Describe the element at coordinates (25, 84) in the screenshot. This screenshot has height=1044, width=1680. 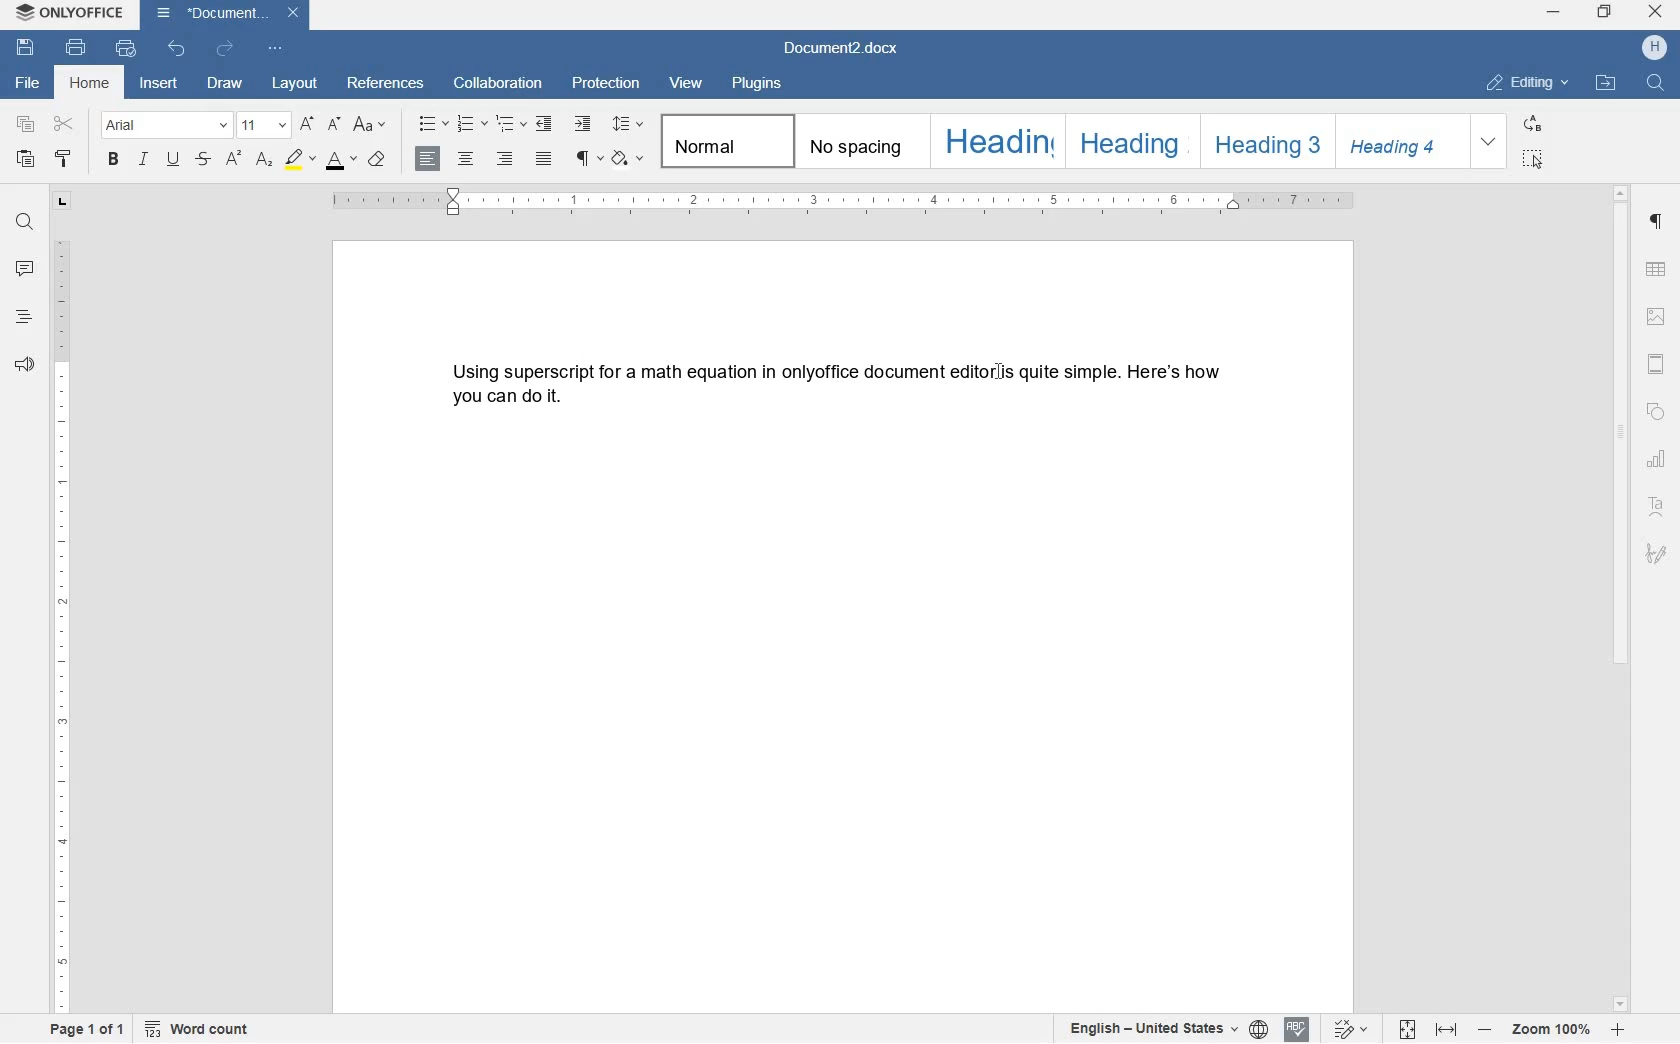
I see `file` at that location.